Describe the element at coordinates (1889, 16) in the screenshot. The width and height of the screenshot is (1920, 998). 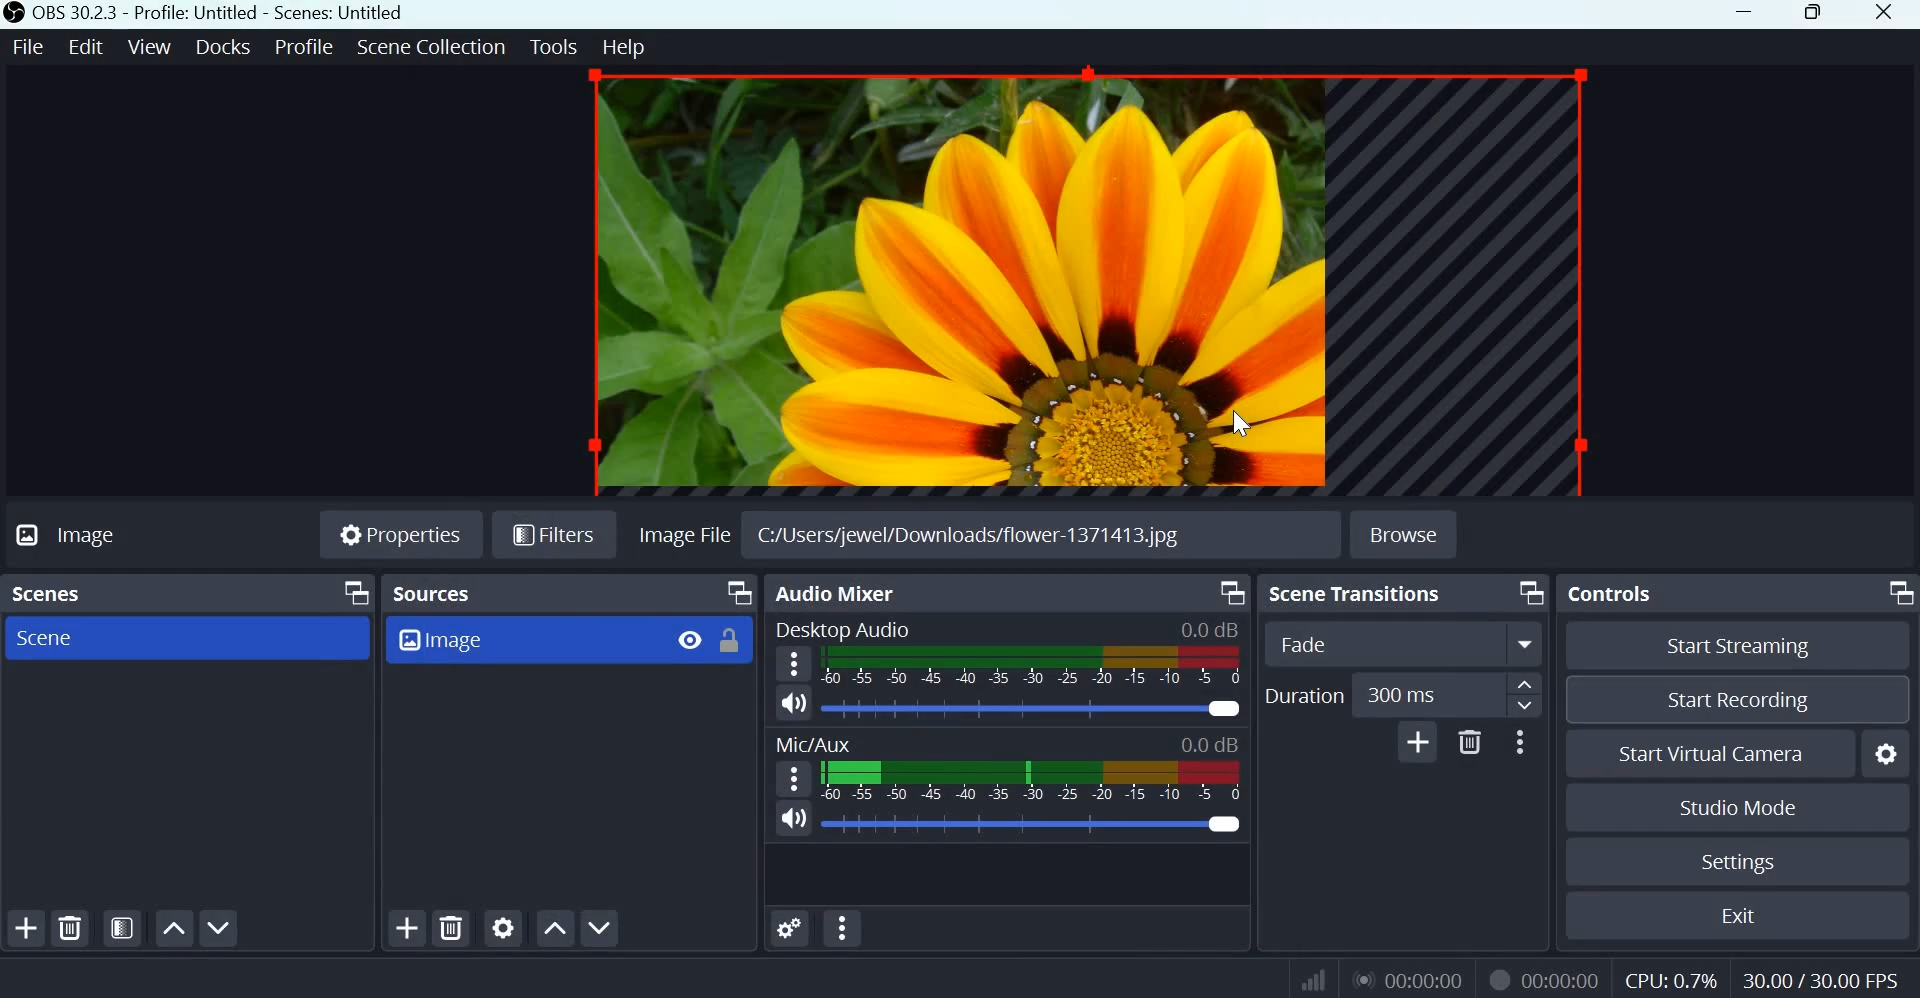
I see `close` at that location.